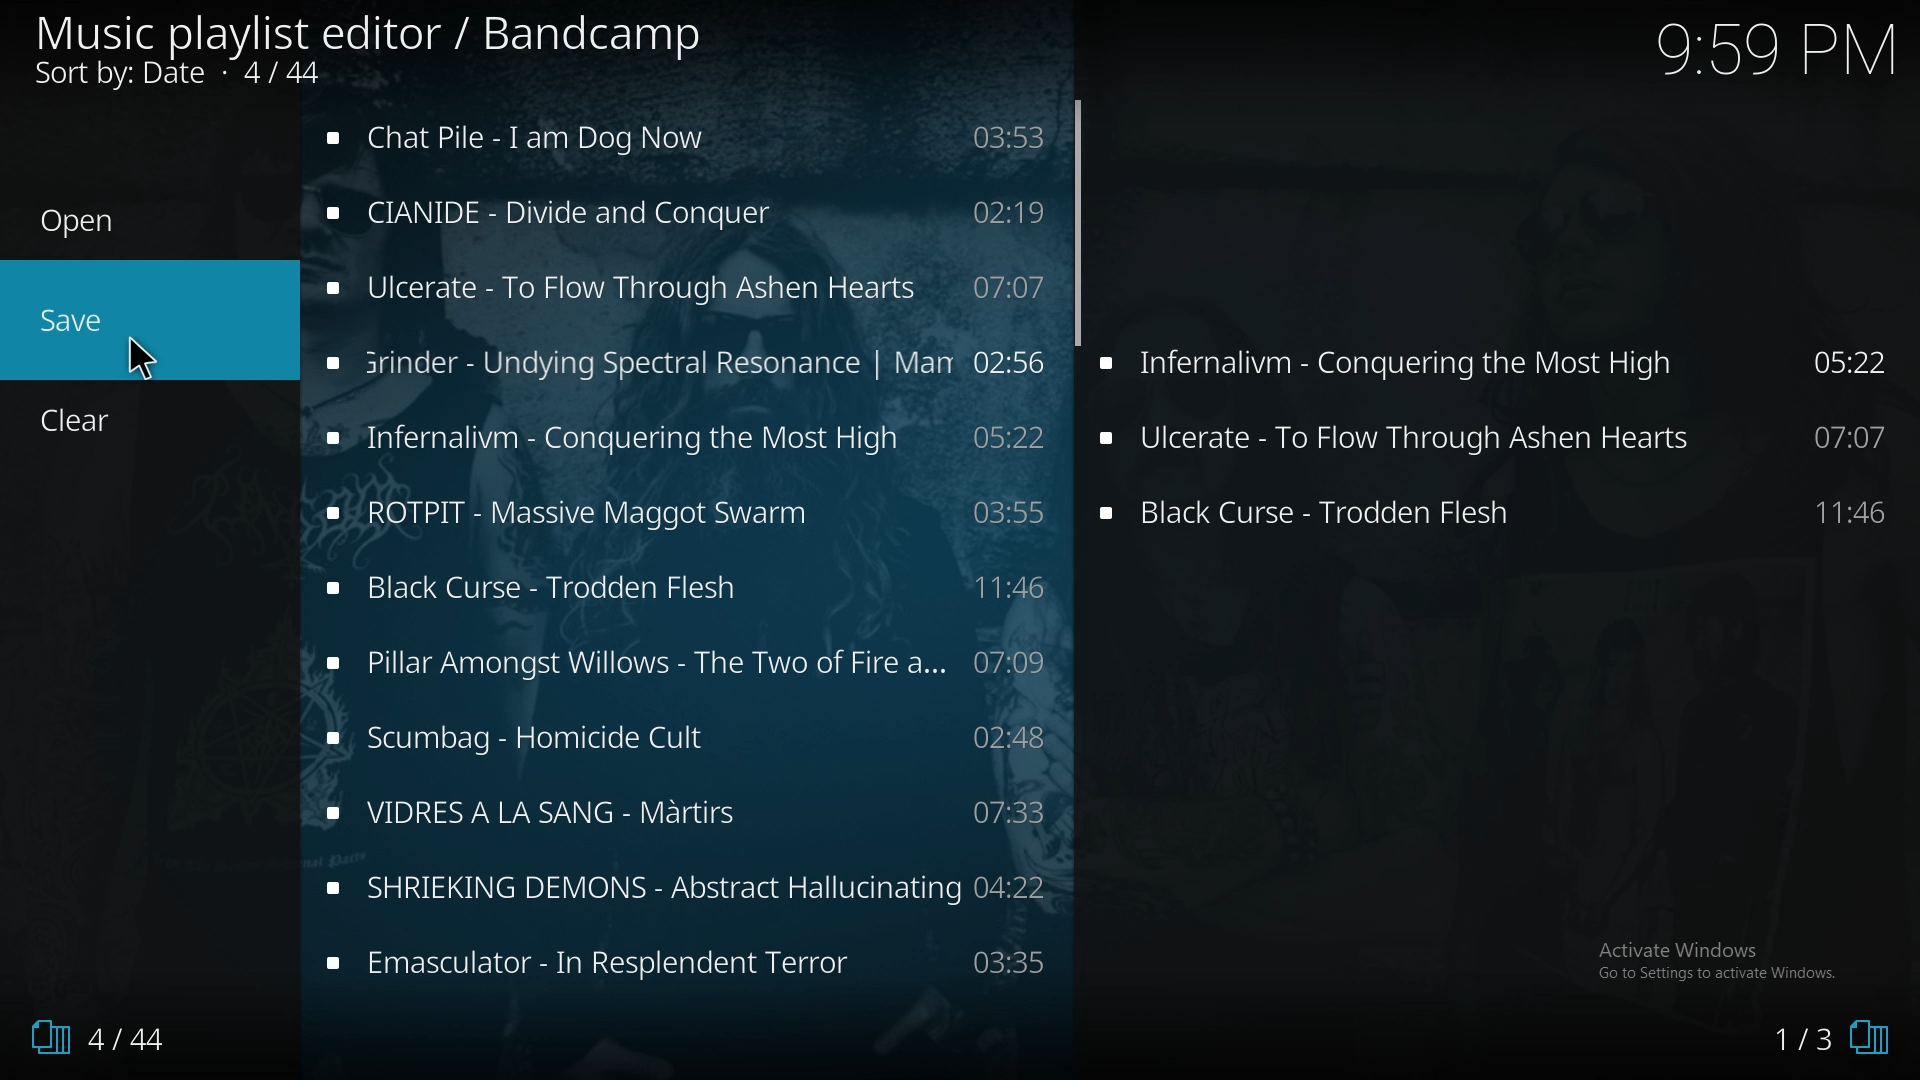 The image size is (1920, 1080). I want to click on music, so click(687, 589).